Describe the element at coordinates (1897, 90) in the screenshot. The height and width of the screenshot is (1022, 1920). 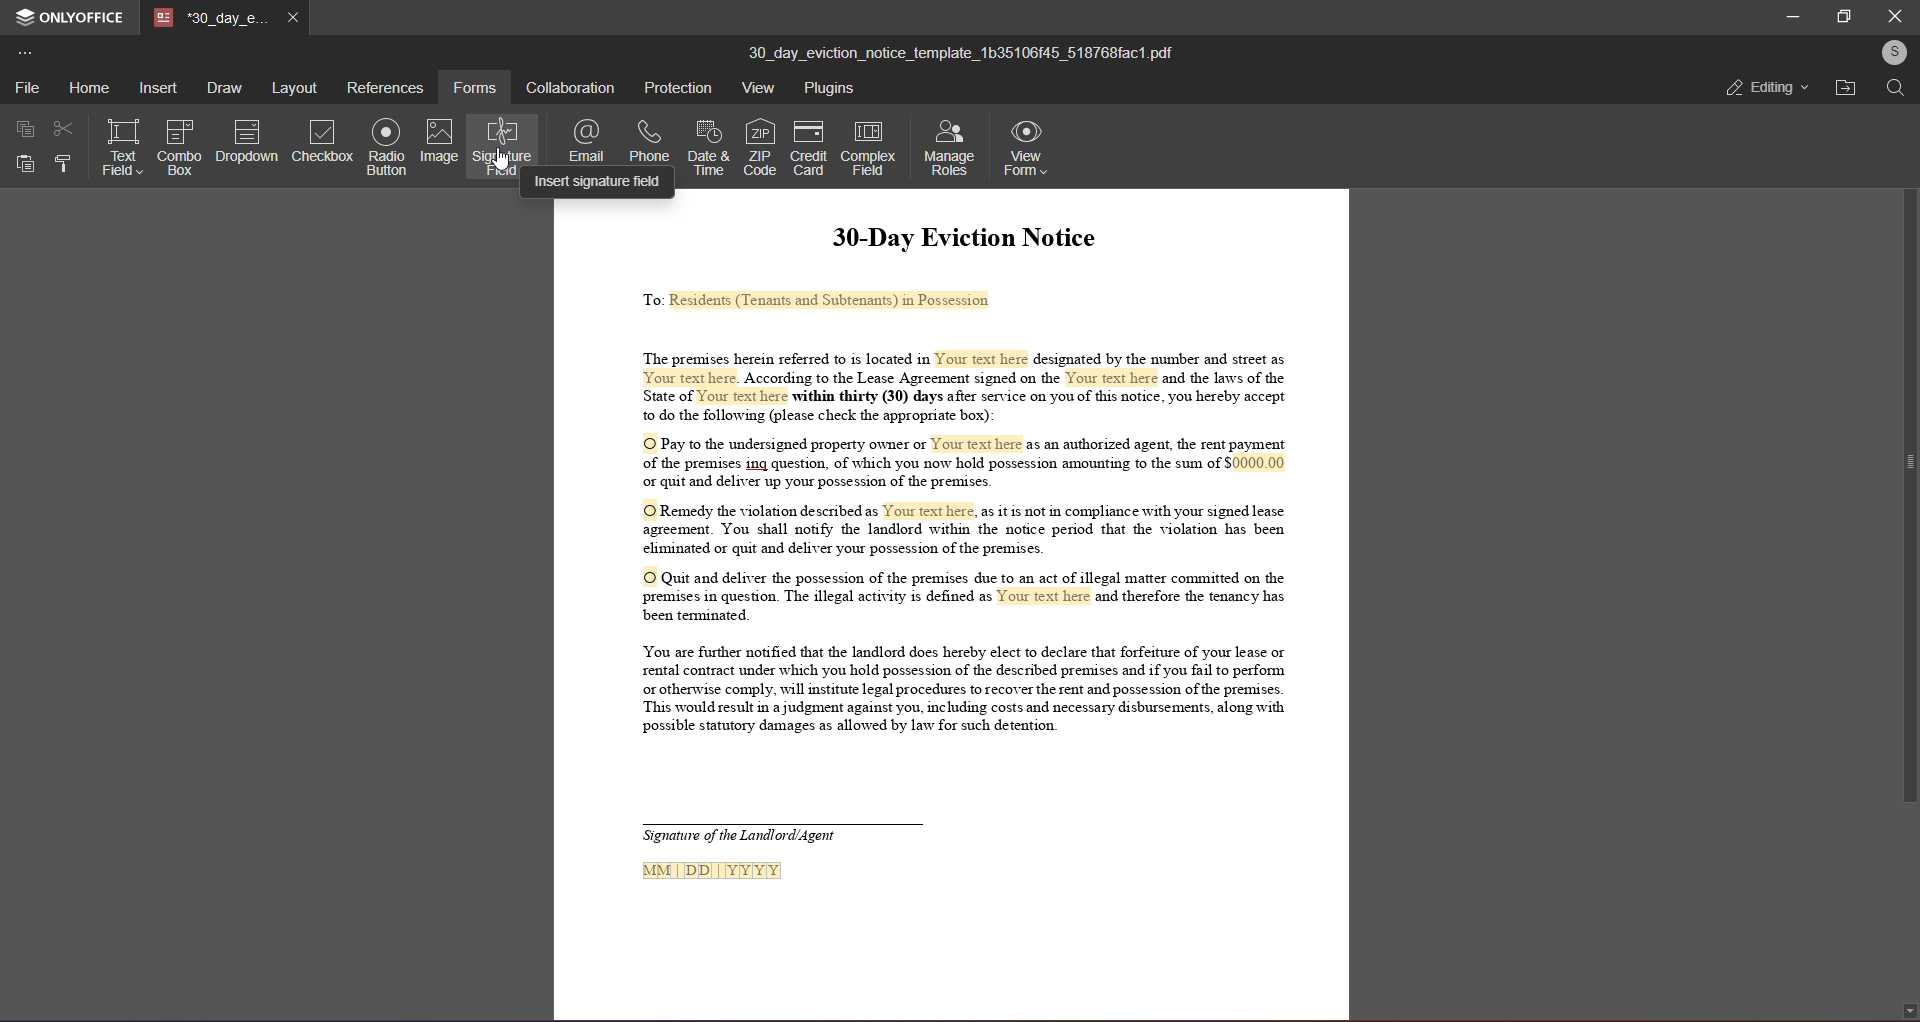
I see `search` at that location.